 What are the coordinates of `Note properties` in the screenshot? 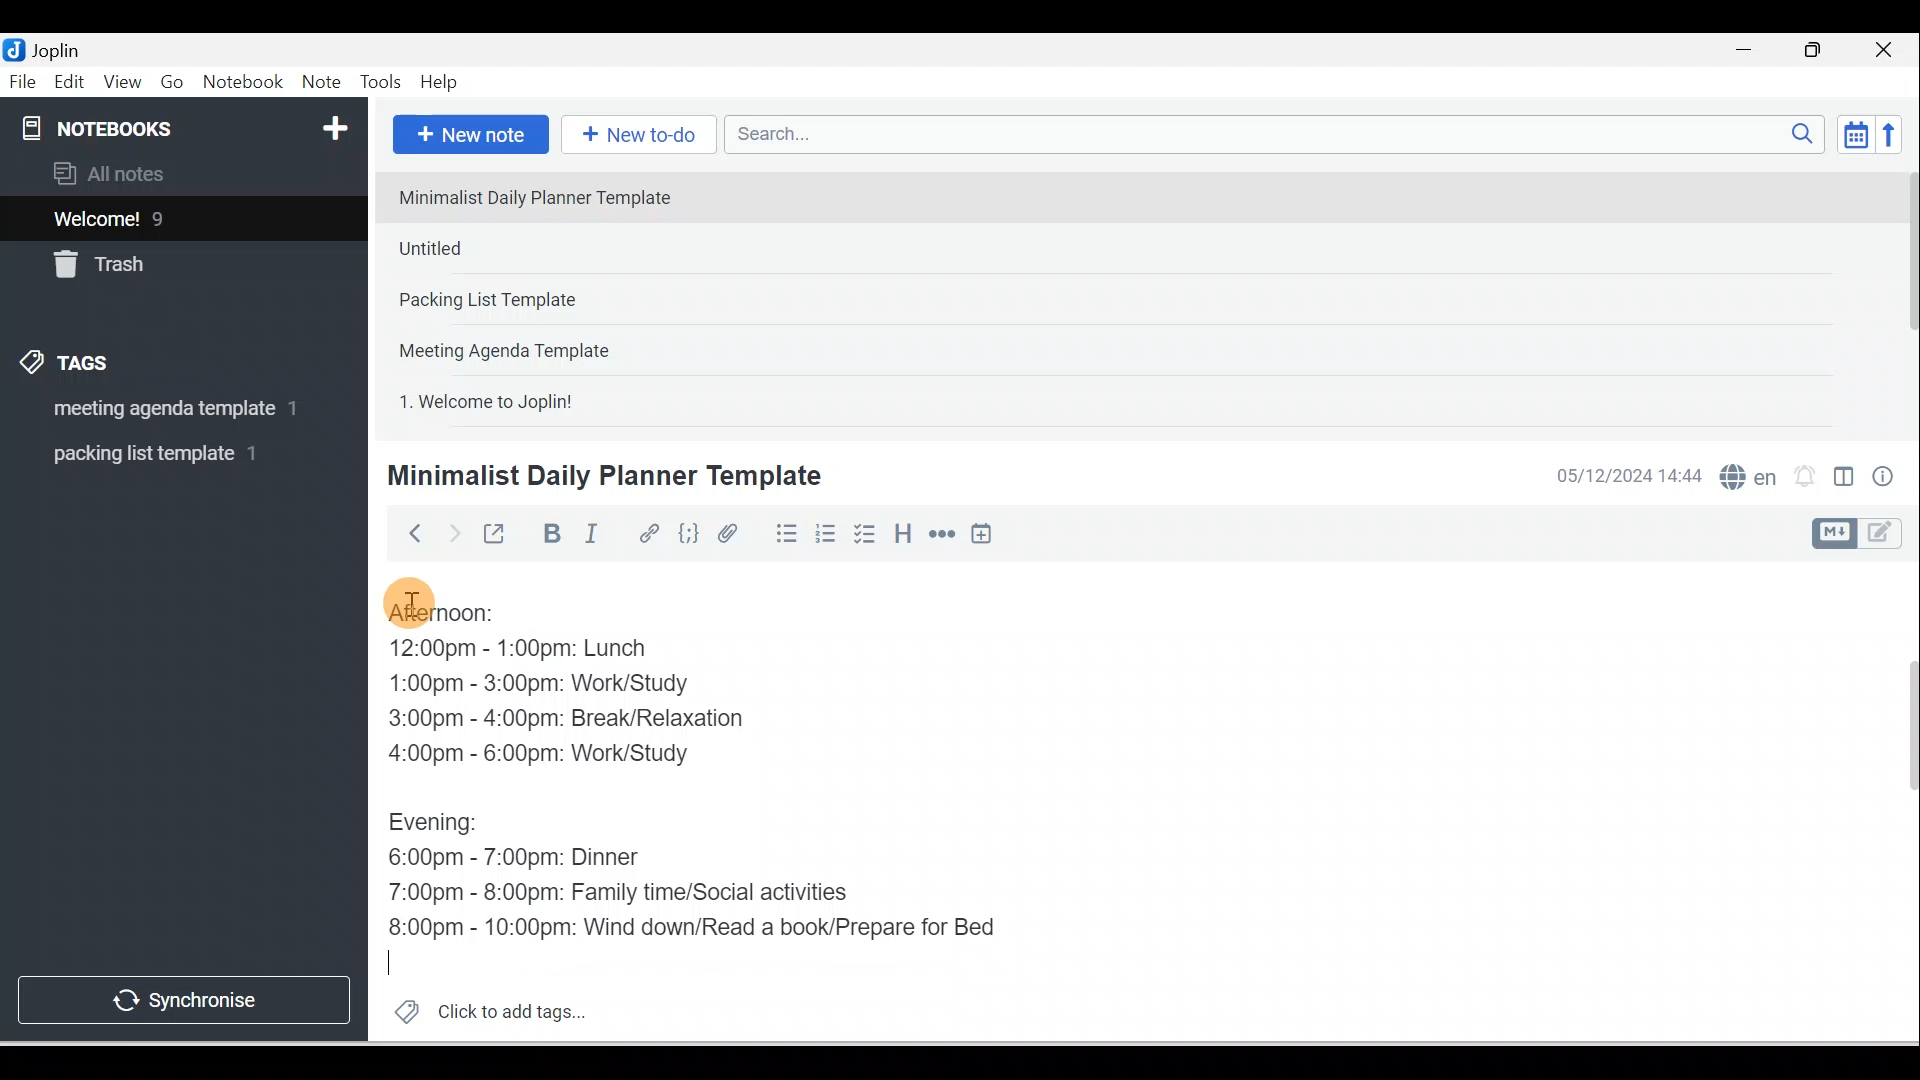 It's located at (1885, 479).